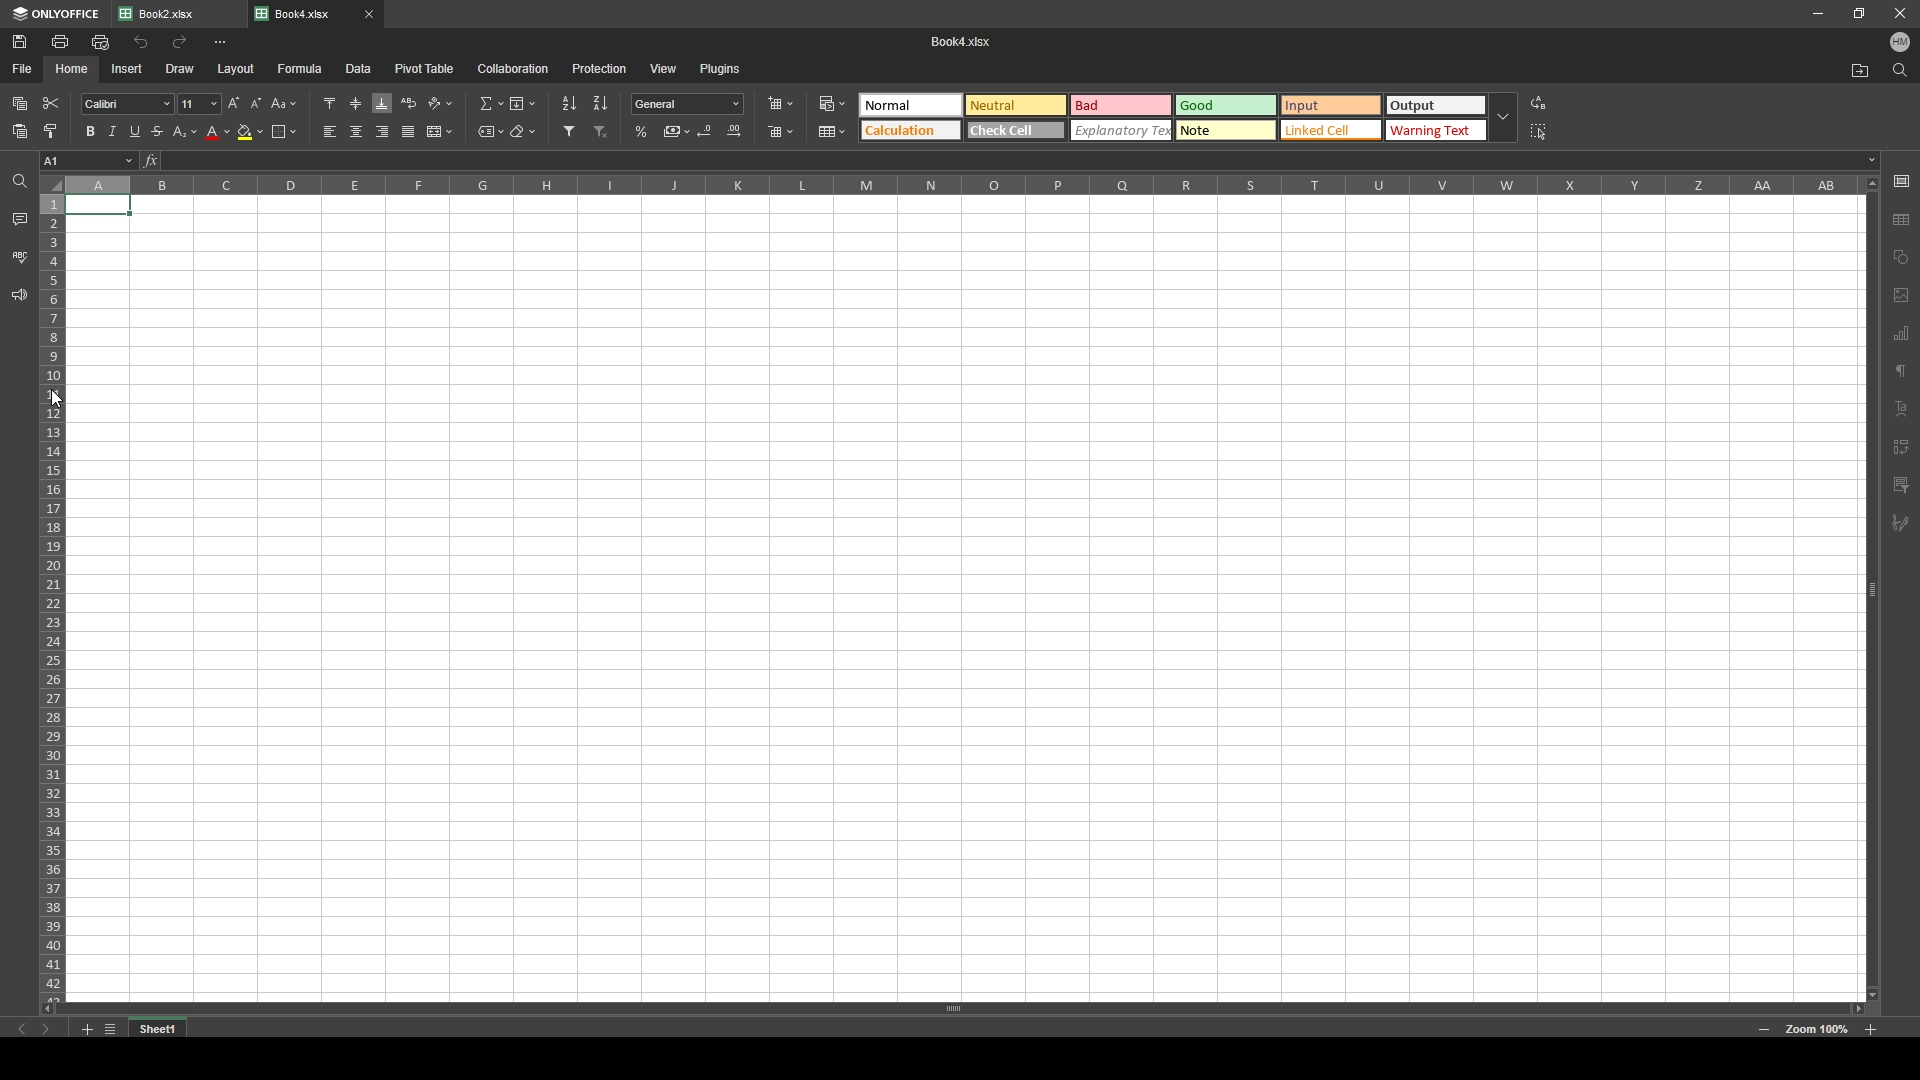 The width and height of the screenshot is (1920, 1080). Describe the element at coordinates (182, 68) in the screenshot. I see `draw` at that location.